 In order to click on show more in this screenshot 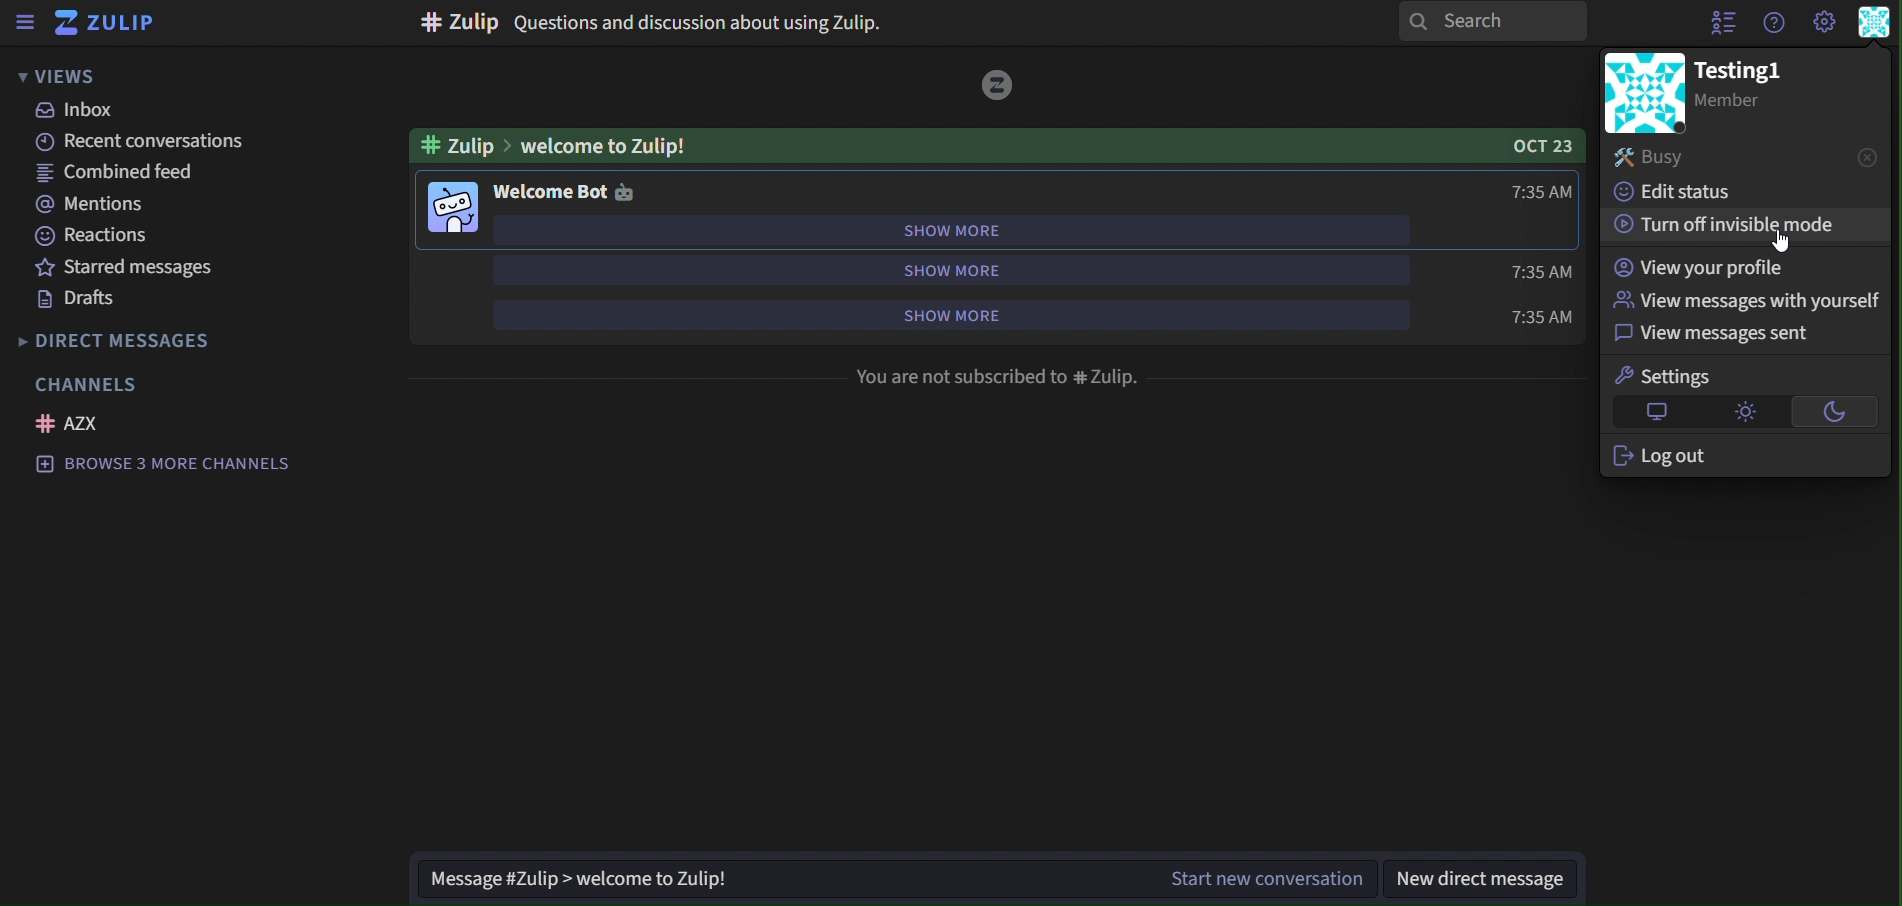, I will do `click(942, 316)`.